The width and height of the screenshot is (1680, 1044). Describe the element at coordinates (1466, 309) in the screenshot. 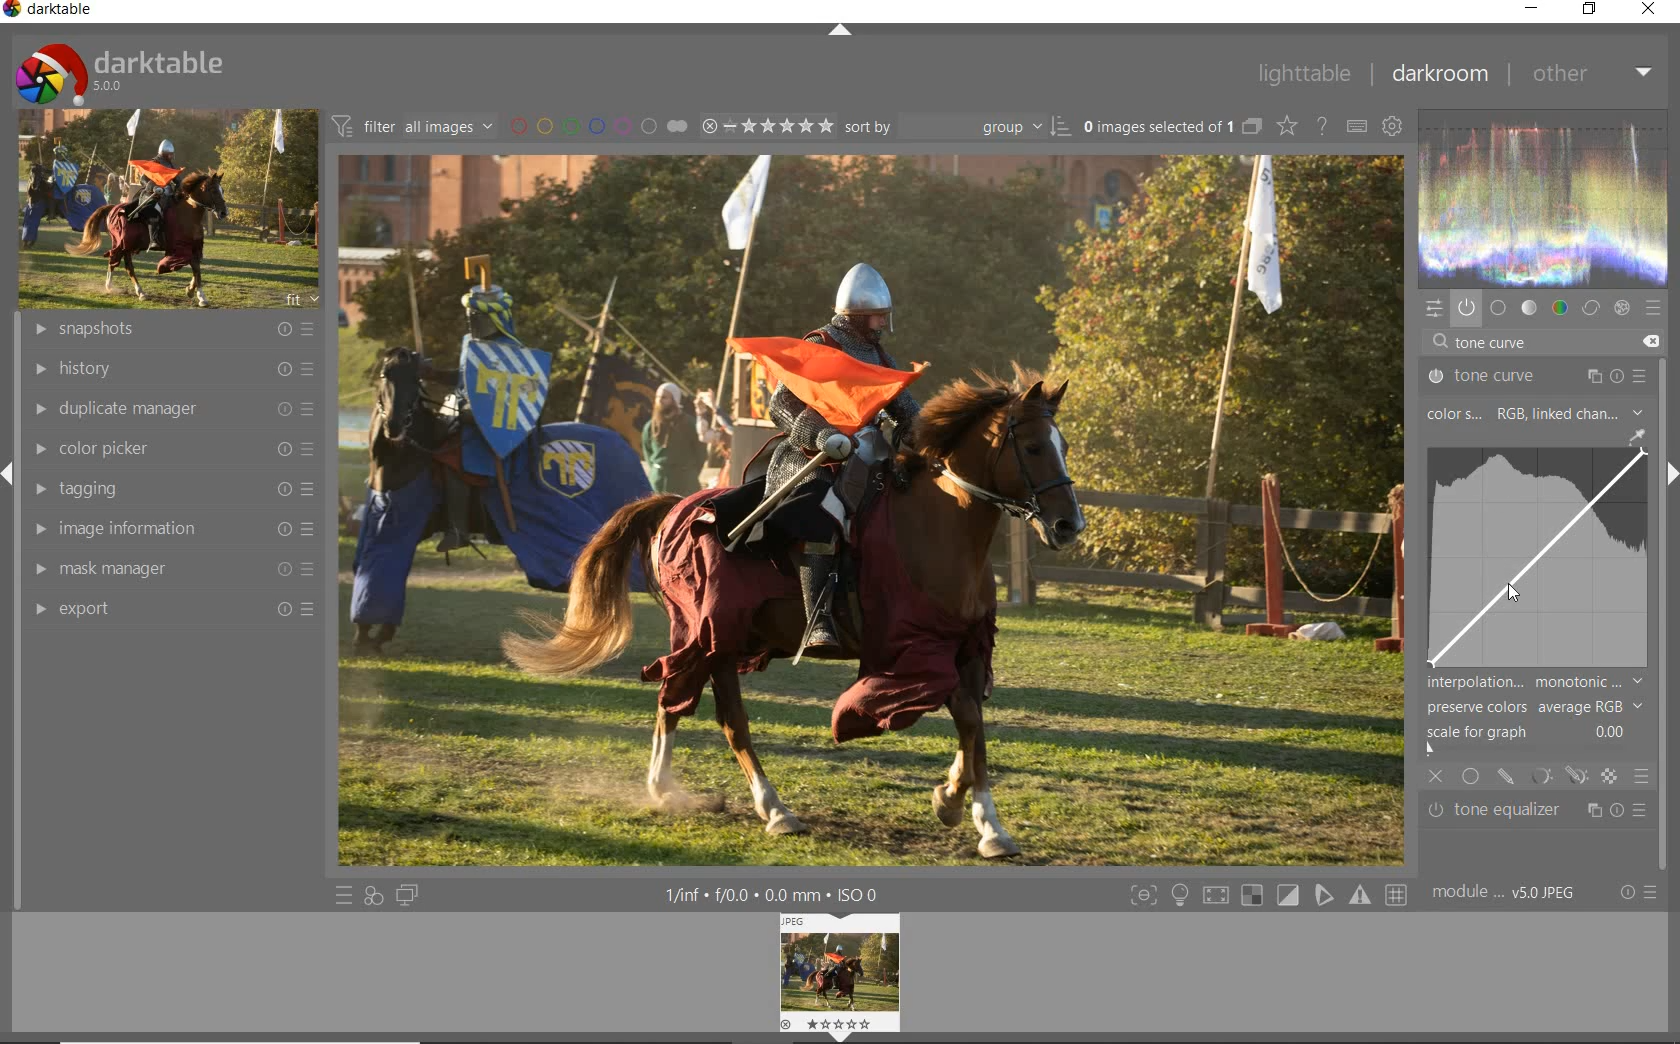

I see `show only active modules` at that location.